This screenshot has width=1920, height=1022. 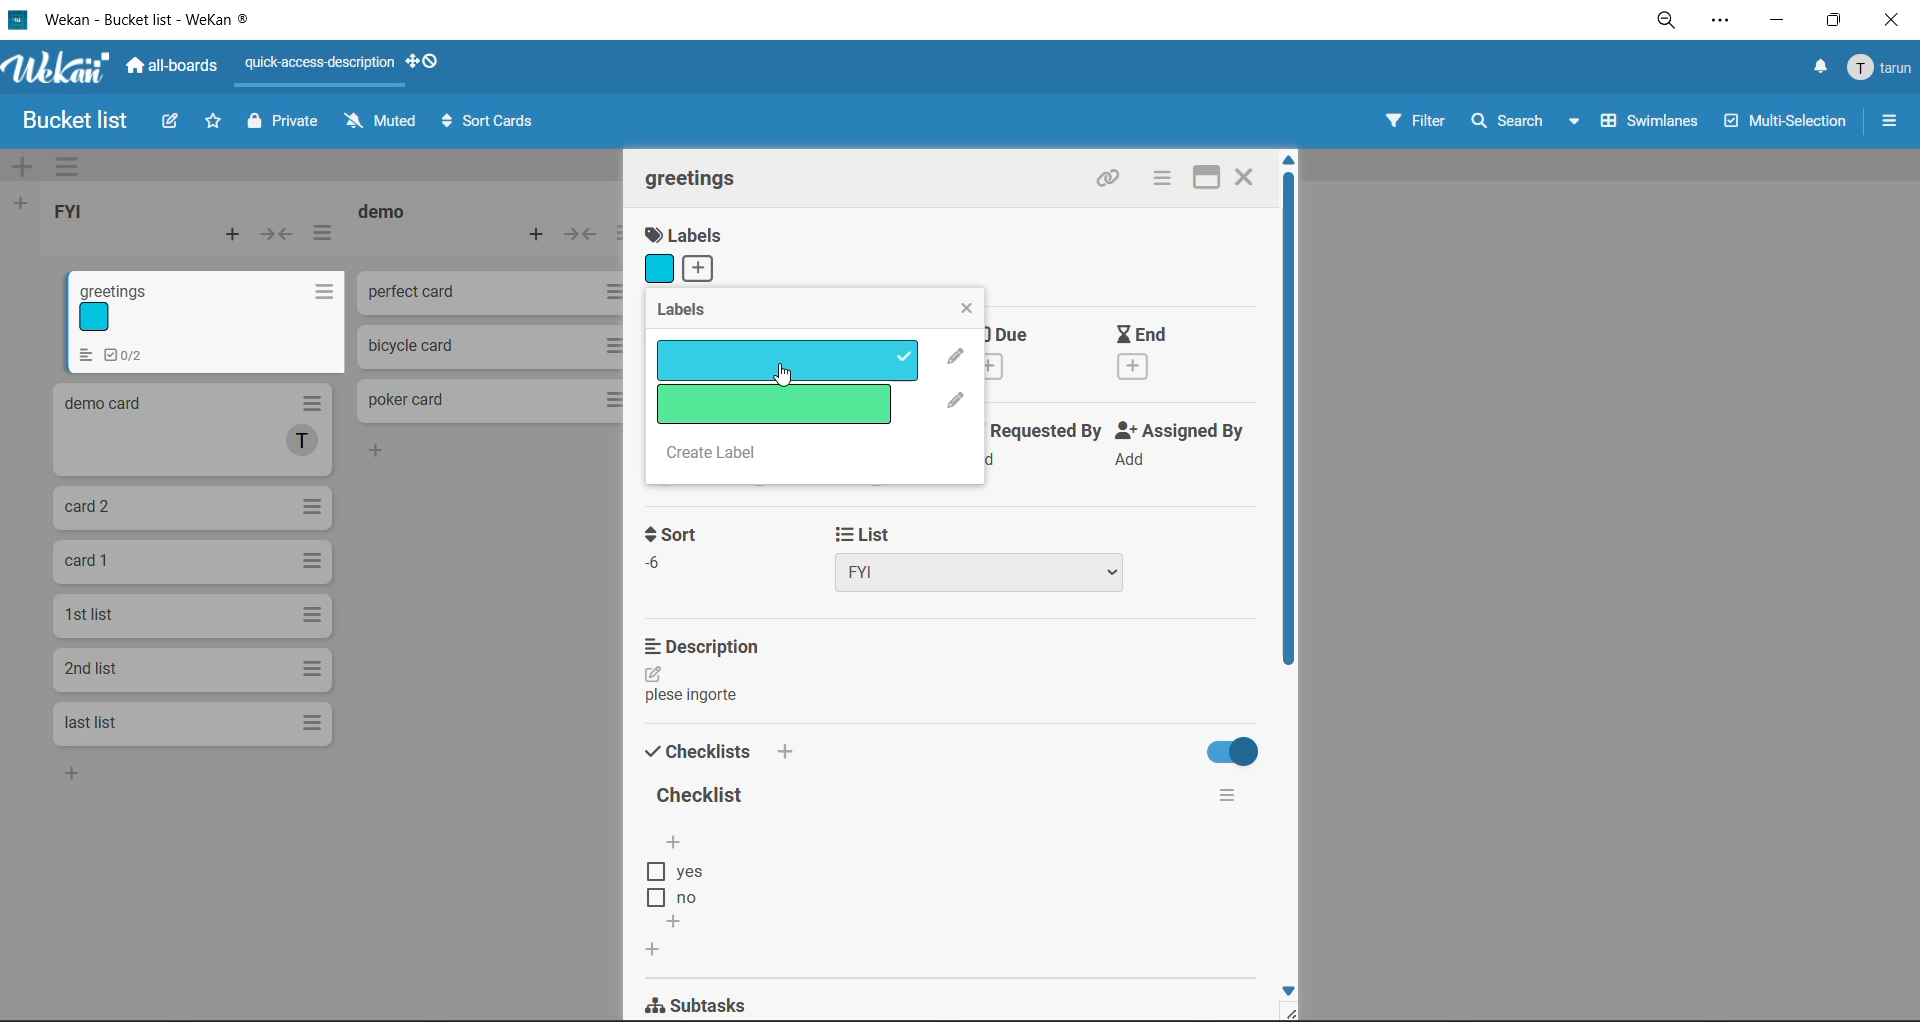 What do you see at coordinates (424, 64) in the screenshot?
I see `show desktop drag handles` at bounding box center [424, 64].